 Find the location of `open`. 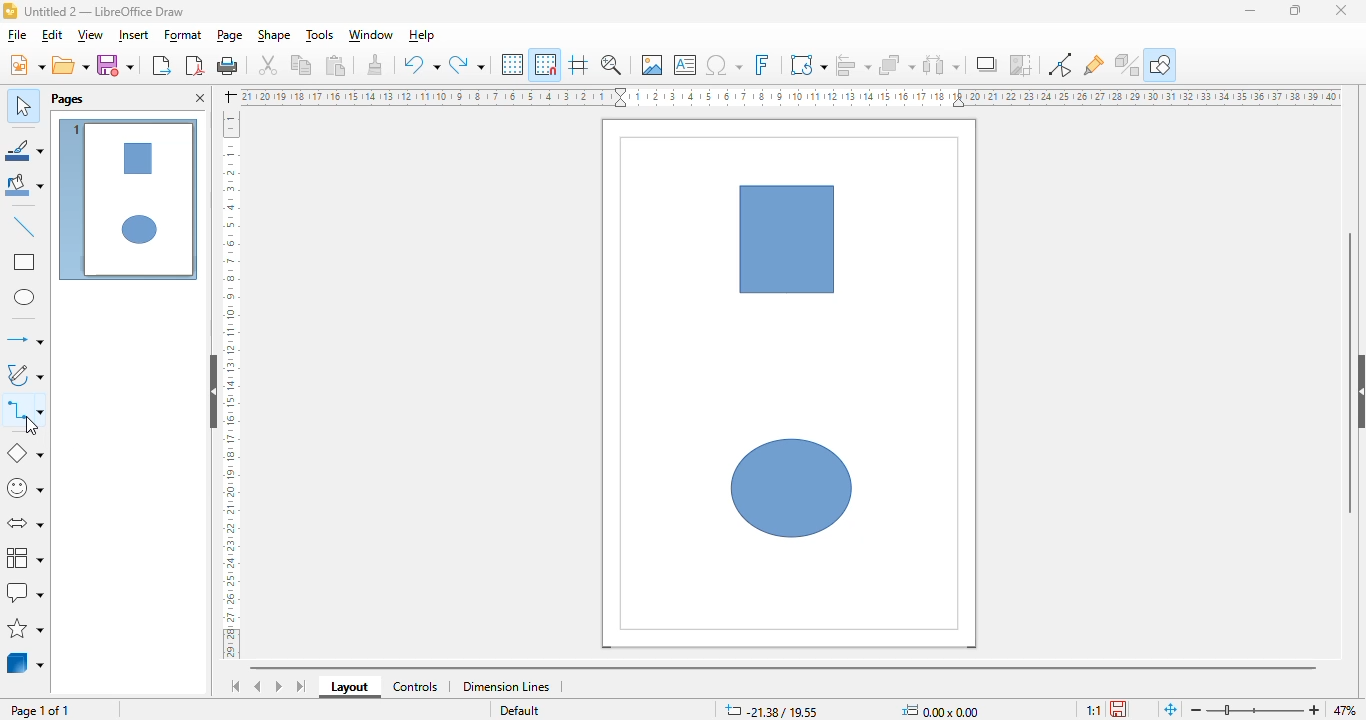

open is located at coordinates (71, 64).